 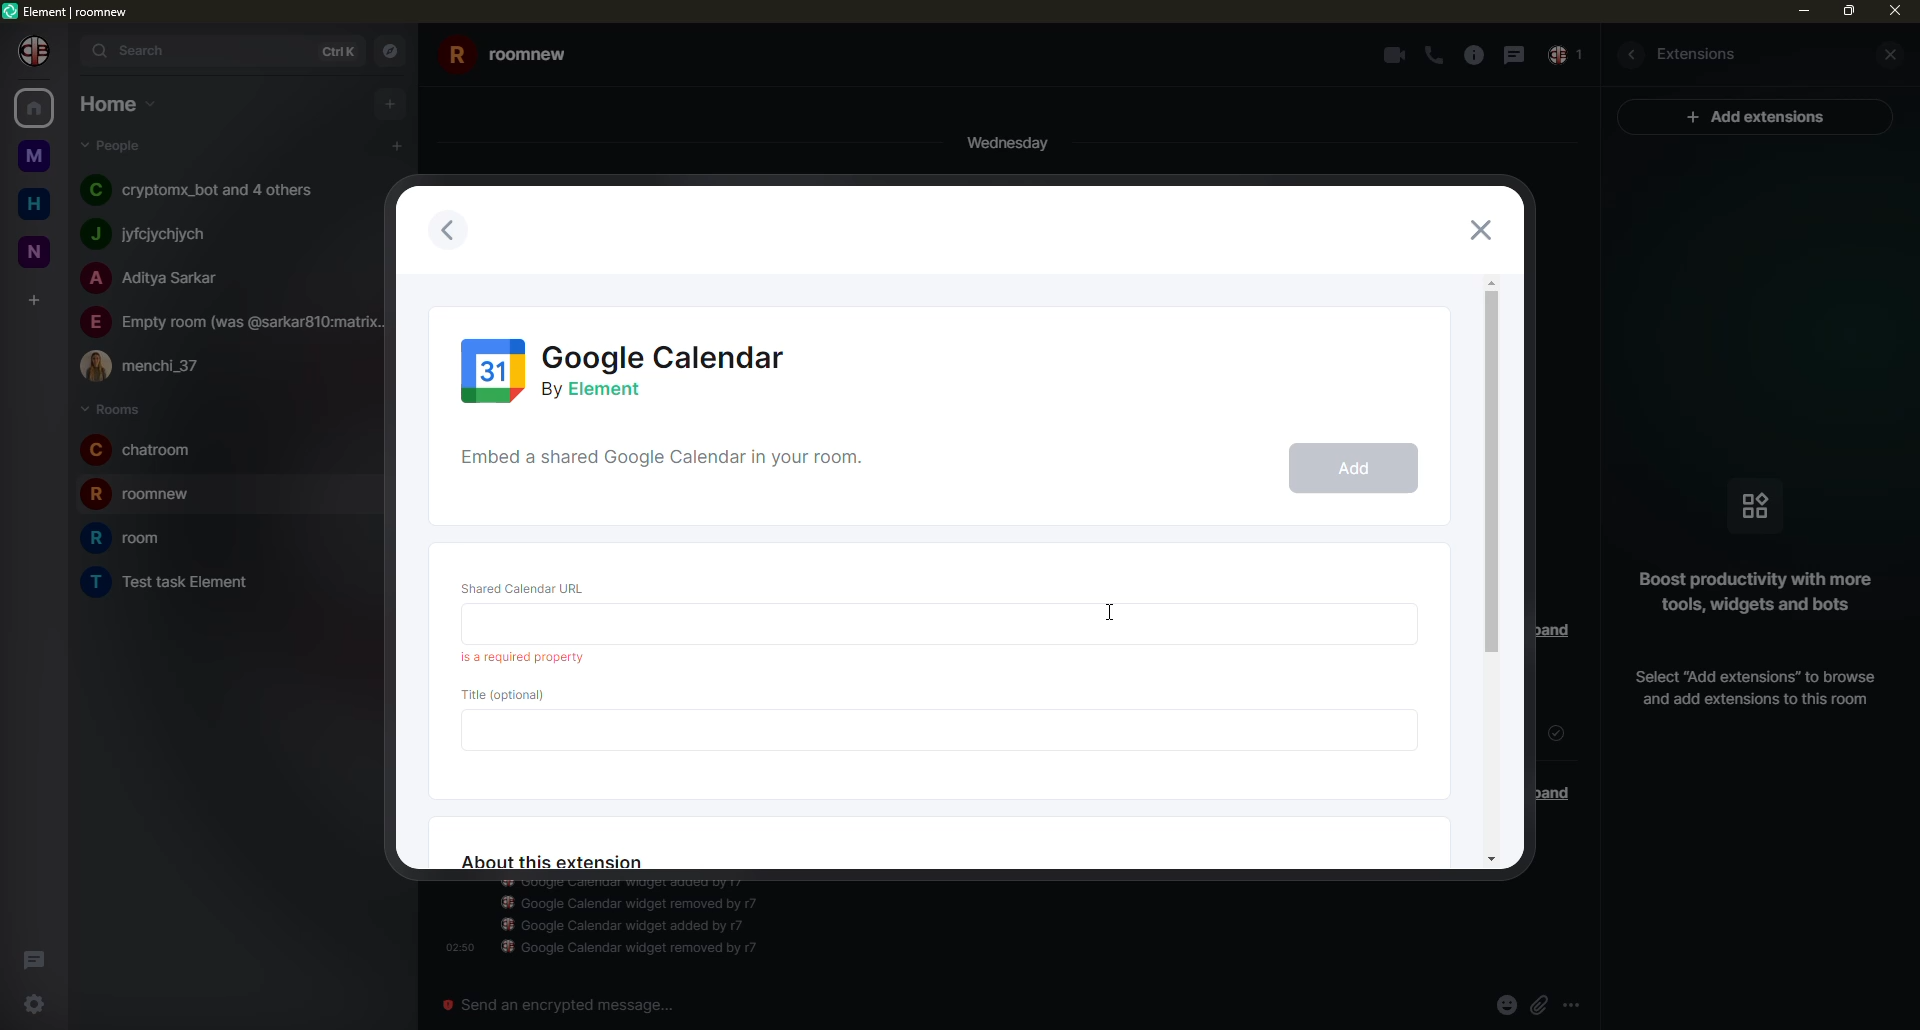 What do you see at coordinates (1491, 476) in the screenshot?
I see `scroll` at bounding box center [1491, 476].